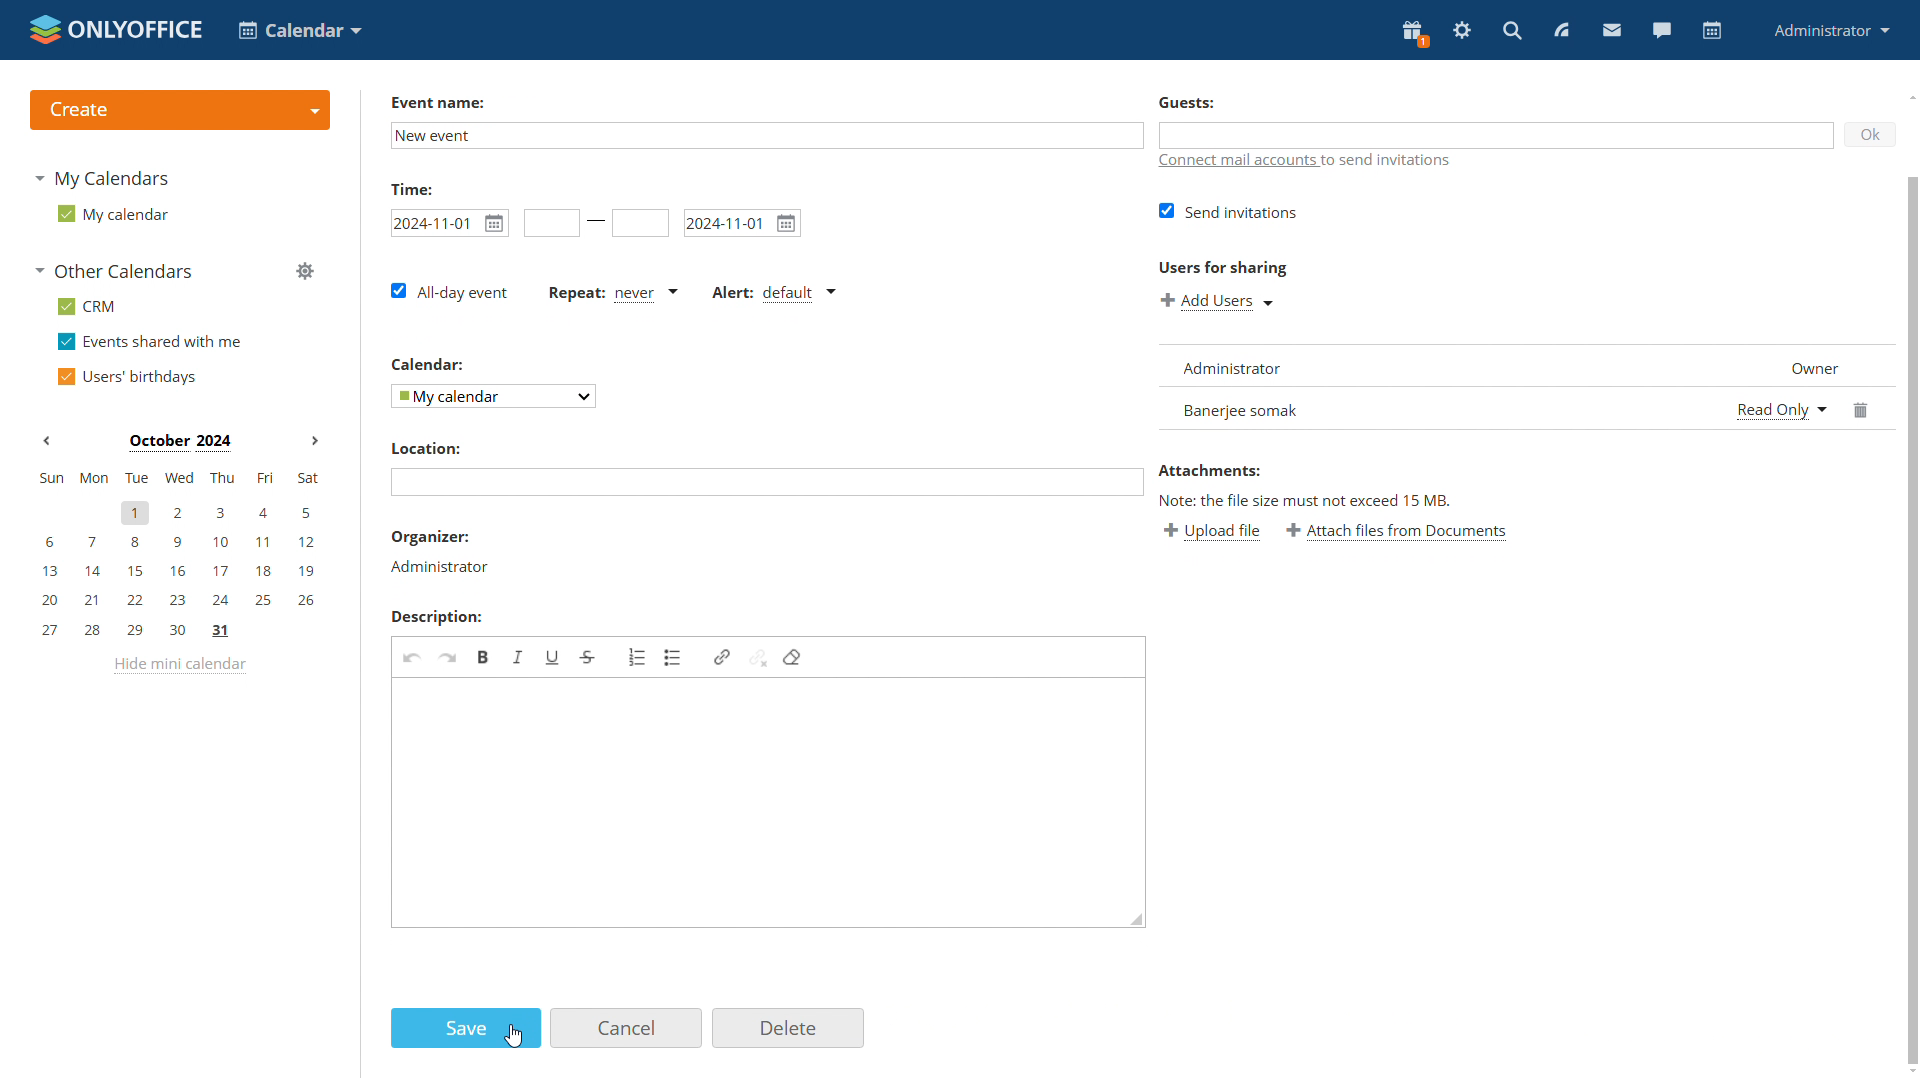 This screenshot has height=1080, width=1920. Describe the element at coordinates (637, 658) in the screenshot. I see `insert/remove numbered list` at that location.